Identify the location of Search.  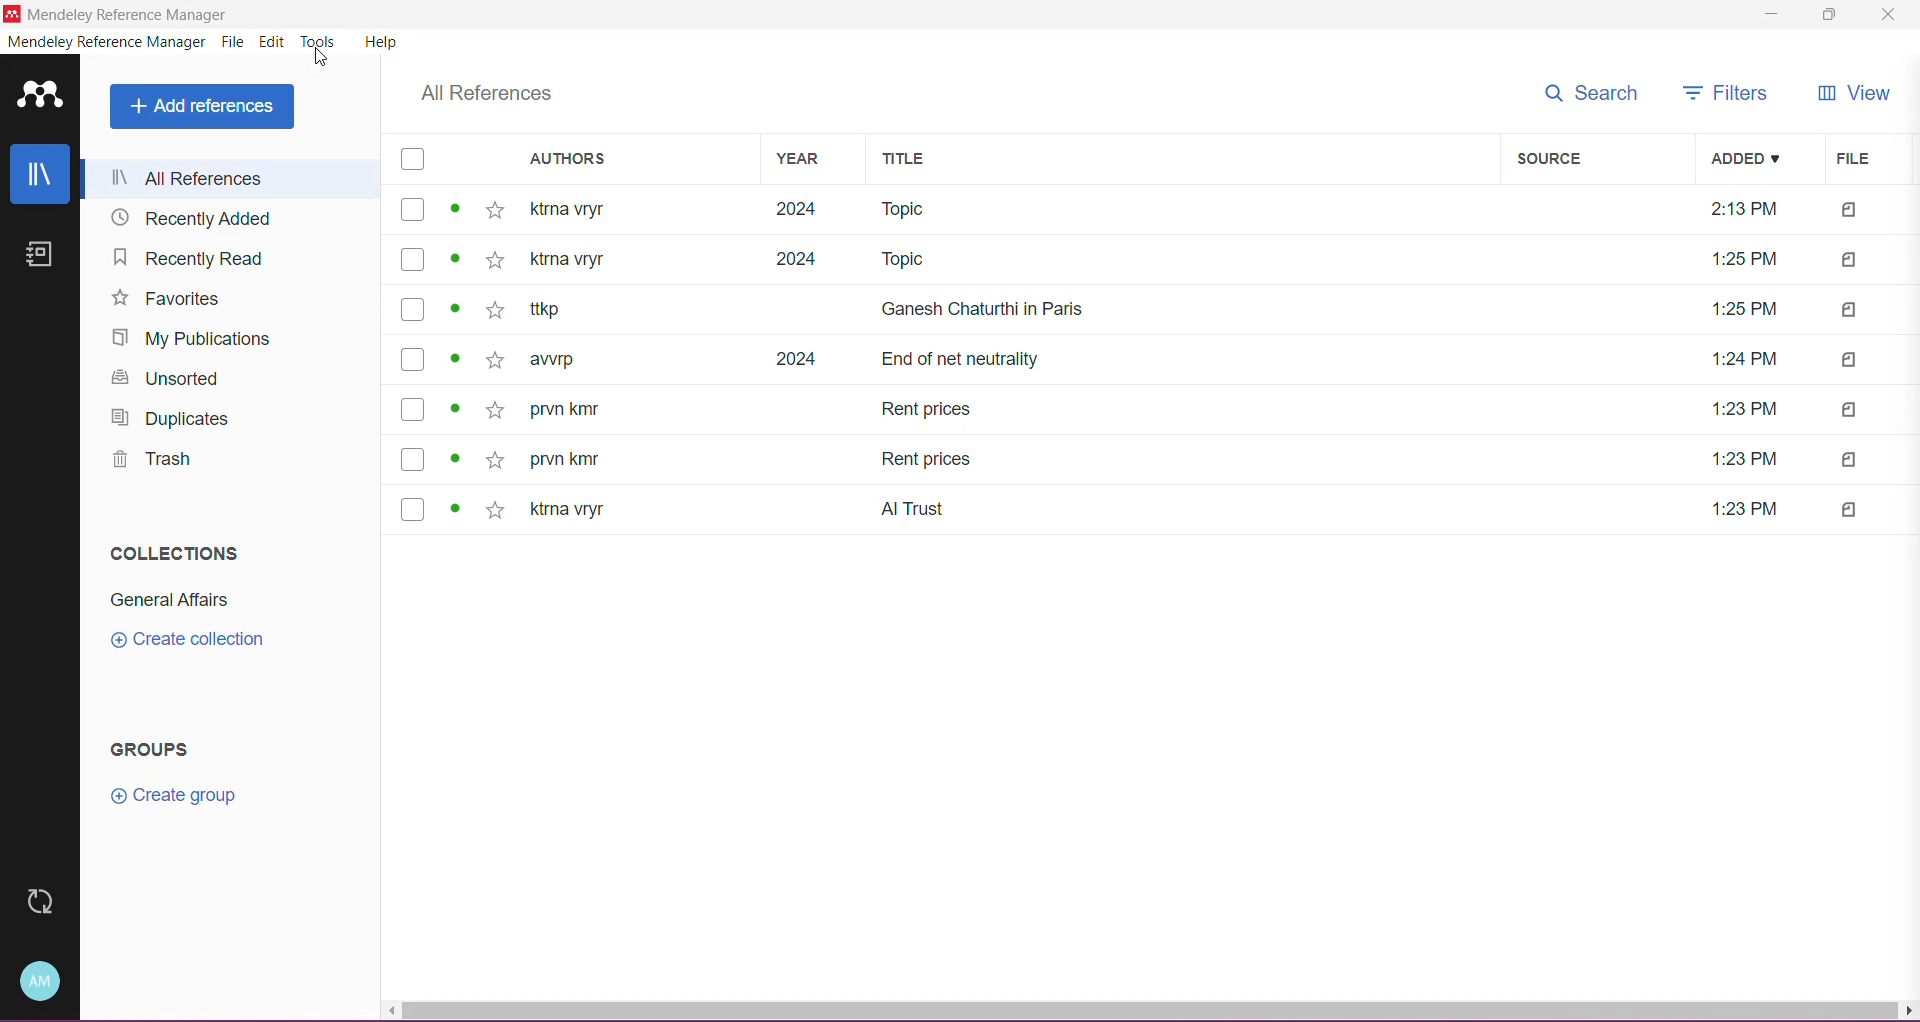
(1590, 93).